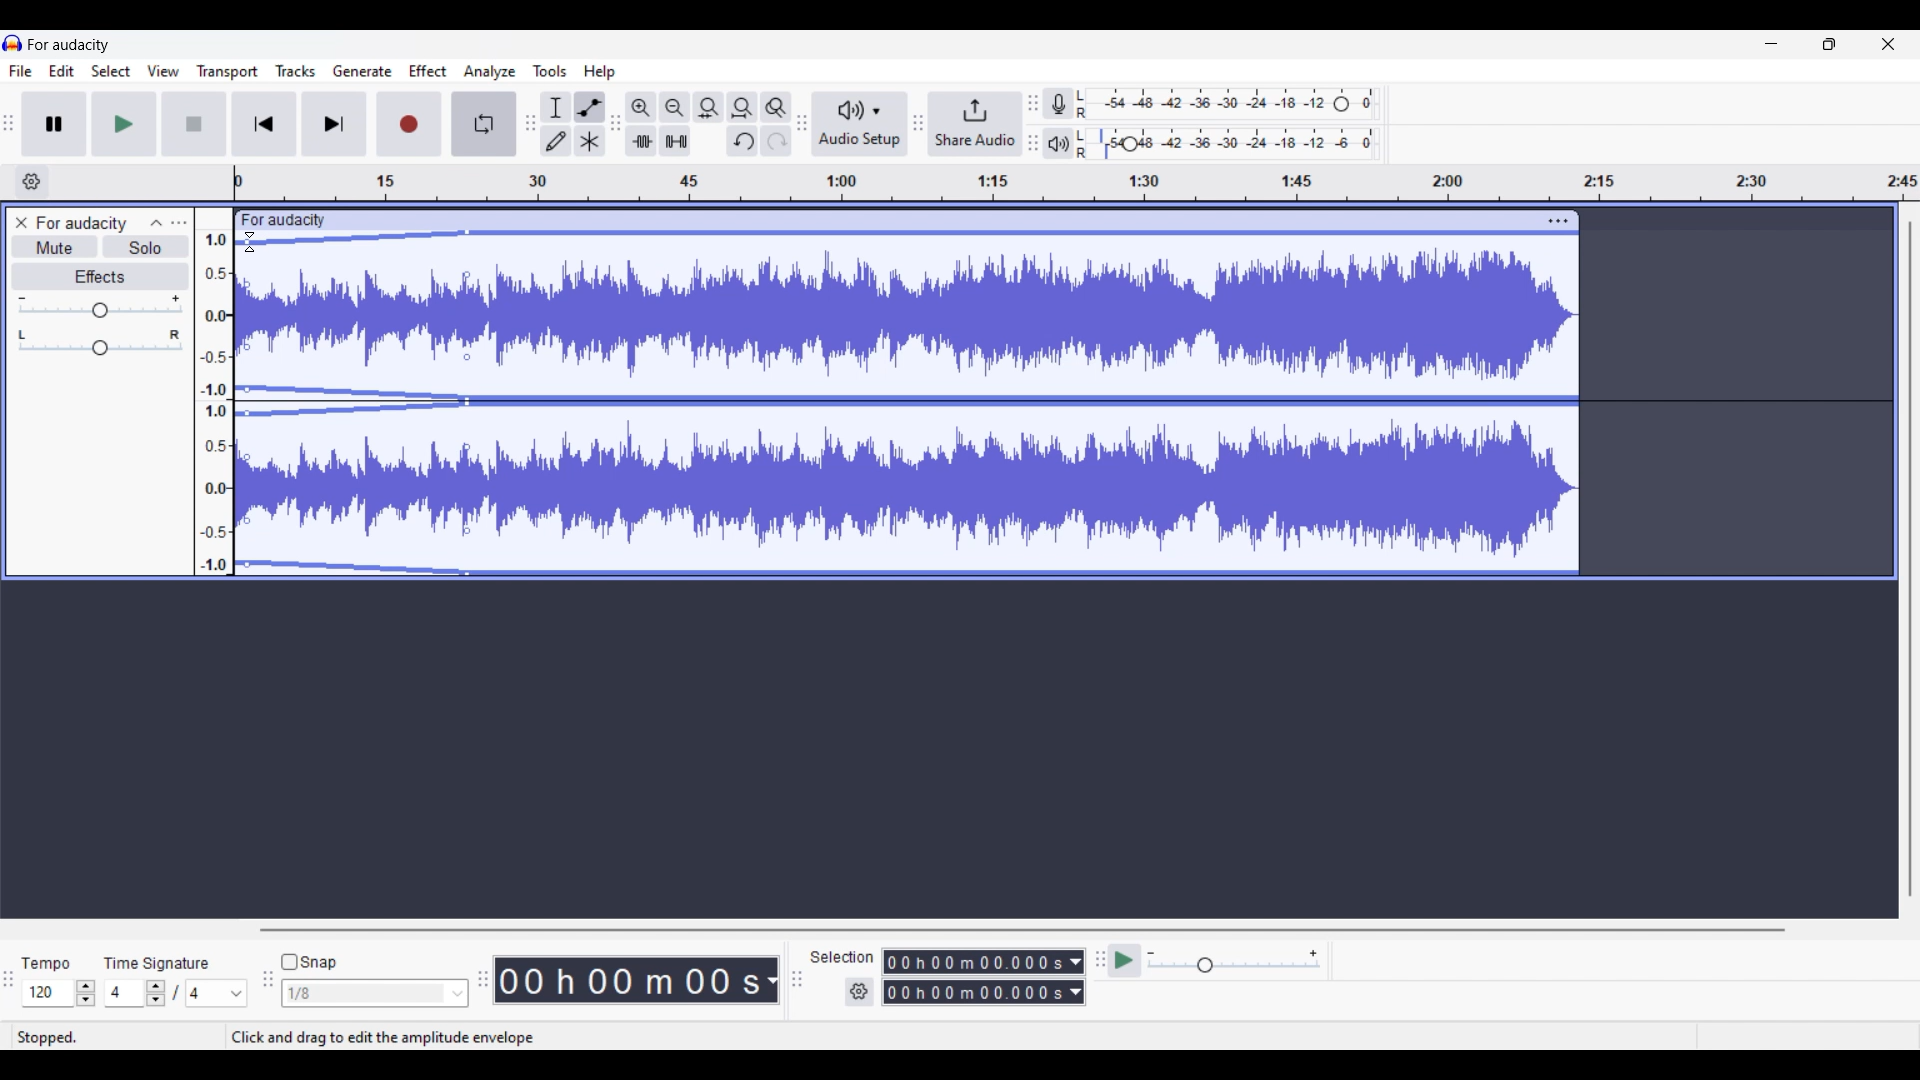 This screenshot has width=1920, height=1080. I want to click on Multi tool, so click(590, 141).